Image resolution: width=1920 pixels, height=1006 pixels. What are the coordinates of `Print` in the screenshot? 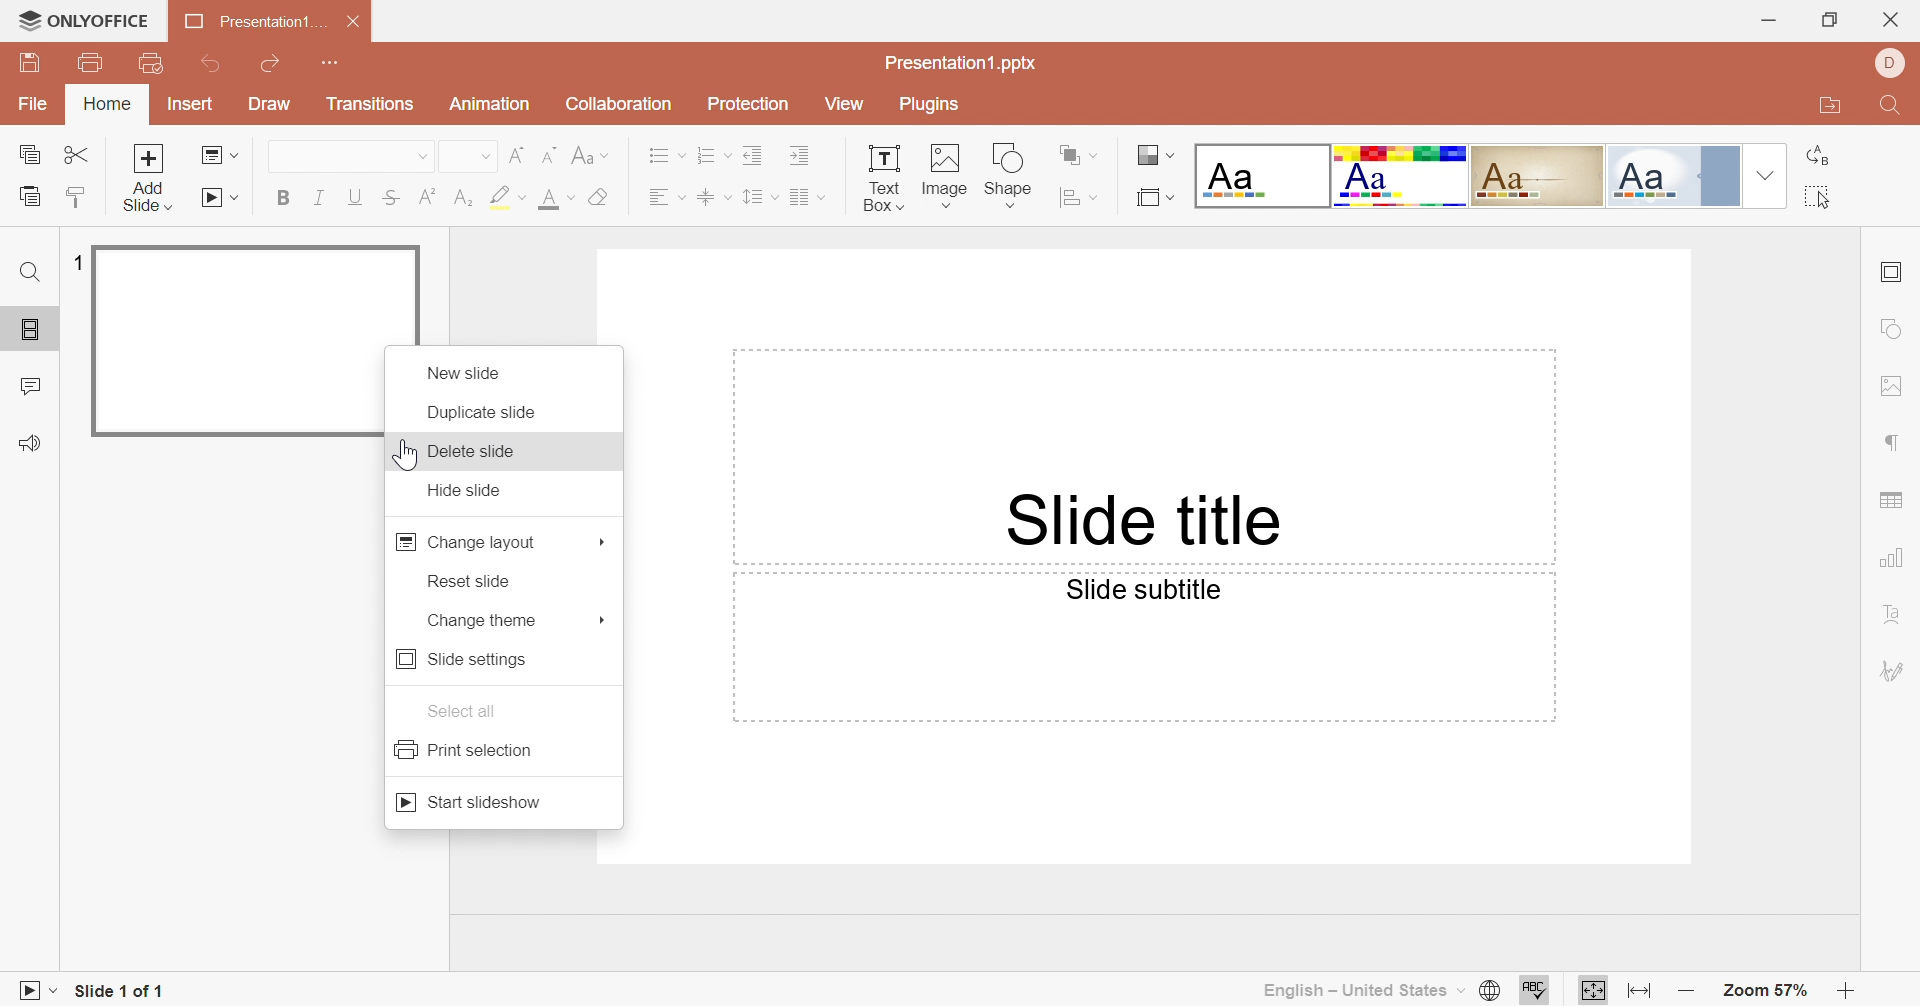 It's located at (88, 60).